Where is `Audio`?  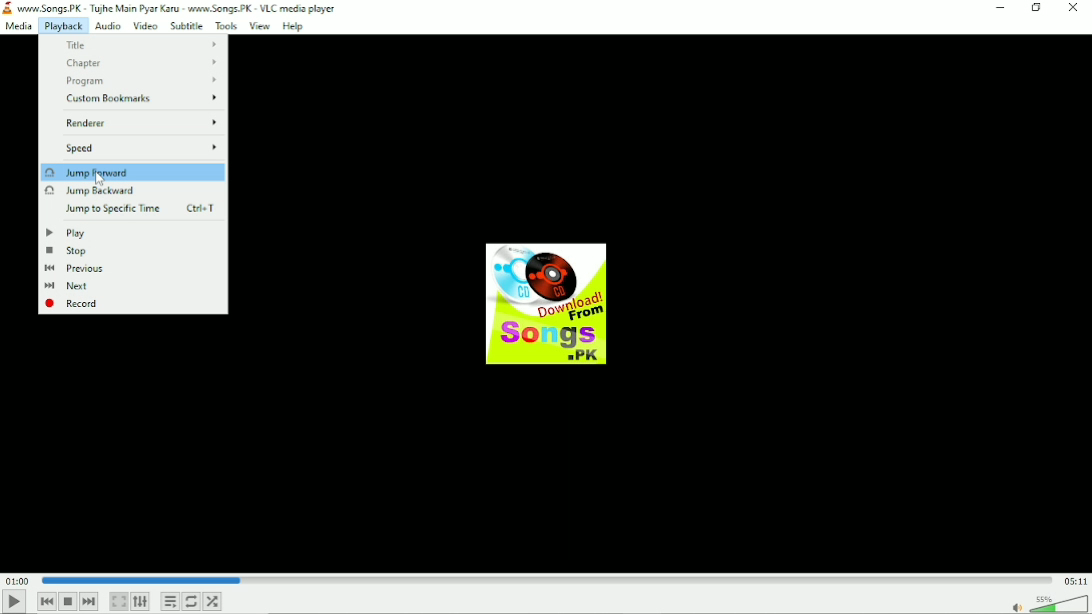
Audio is located at coordinates (107, 25).